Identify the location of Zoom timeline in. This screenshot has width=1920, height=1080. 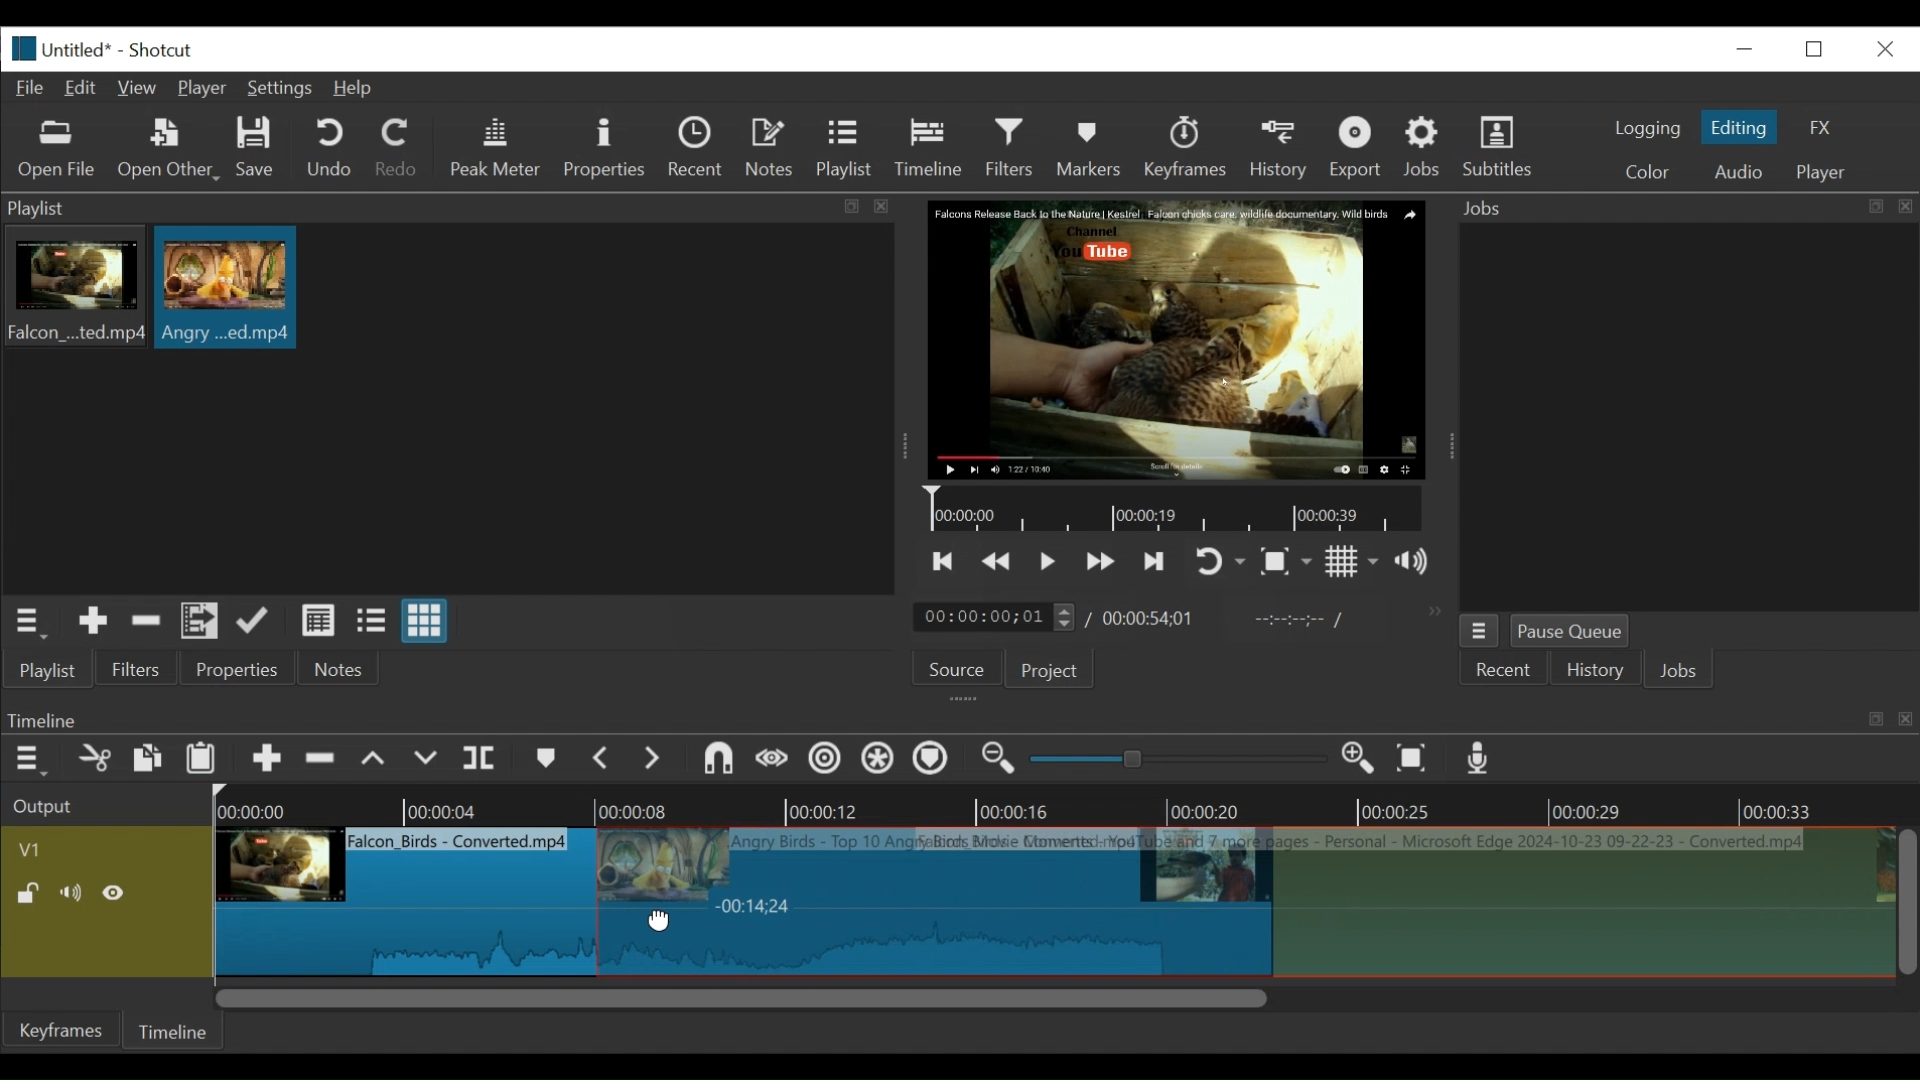
(995, 761).